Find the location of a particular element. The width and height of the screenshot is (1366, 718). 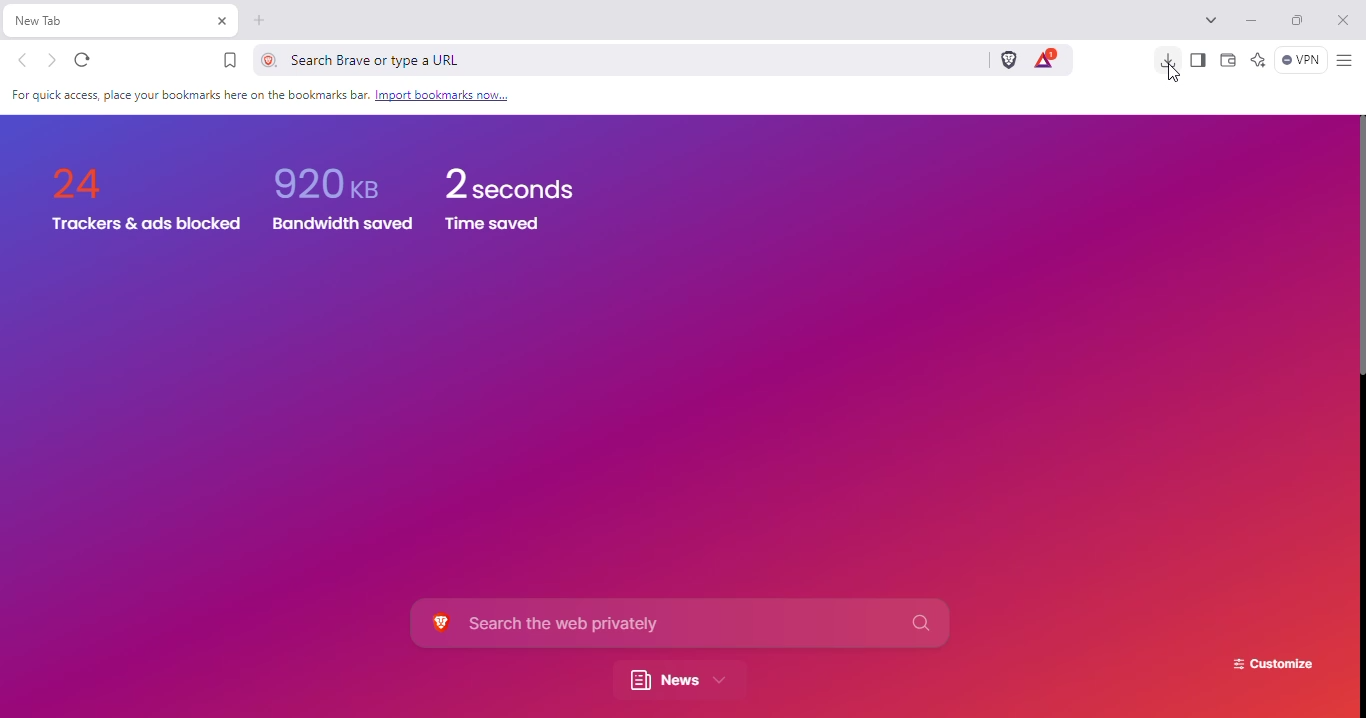

2 seconds time saved is located at coordinates (508, 181).